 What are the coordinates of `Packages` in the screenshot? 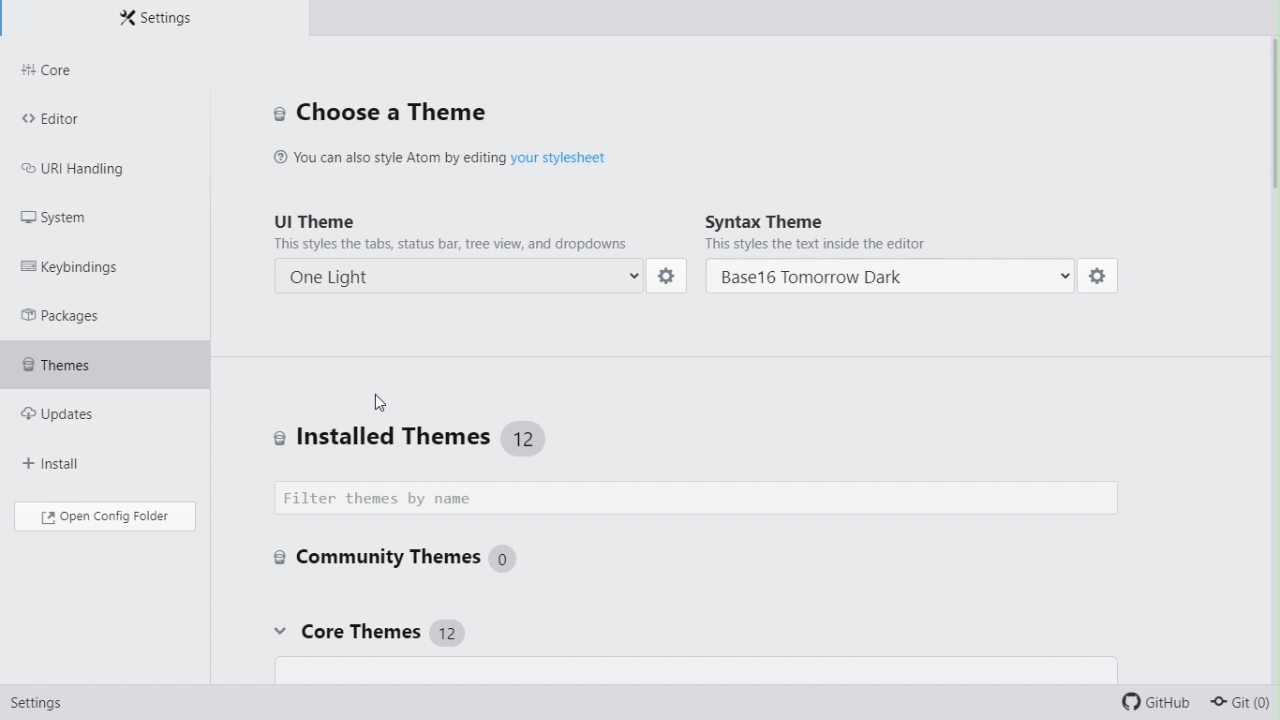 It's located at (84, 317).